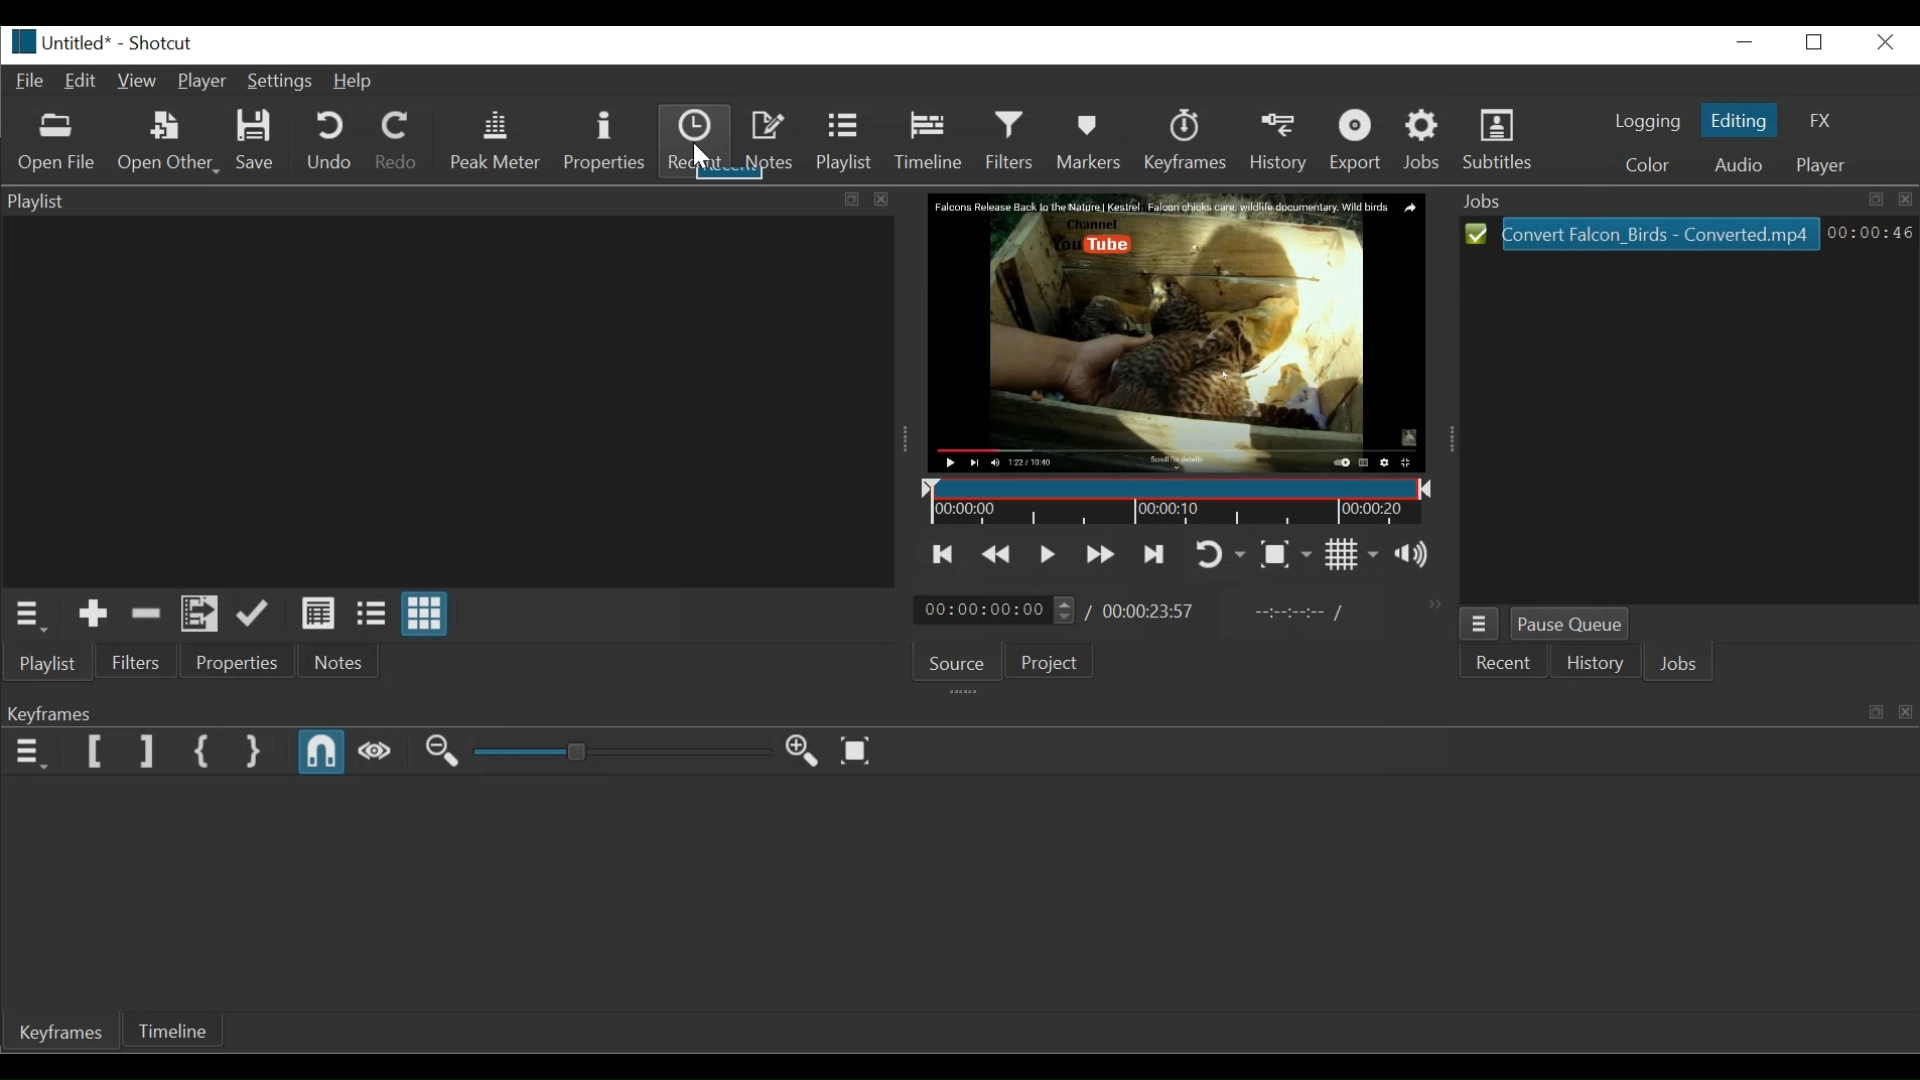  What do you see at coordinates (1285, 554) in the screenshot?
I see `Toggle zoom` at bounding box center [1285, 554].